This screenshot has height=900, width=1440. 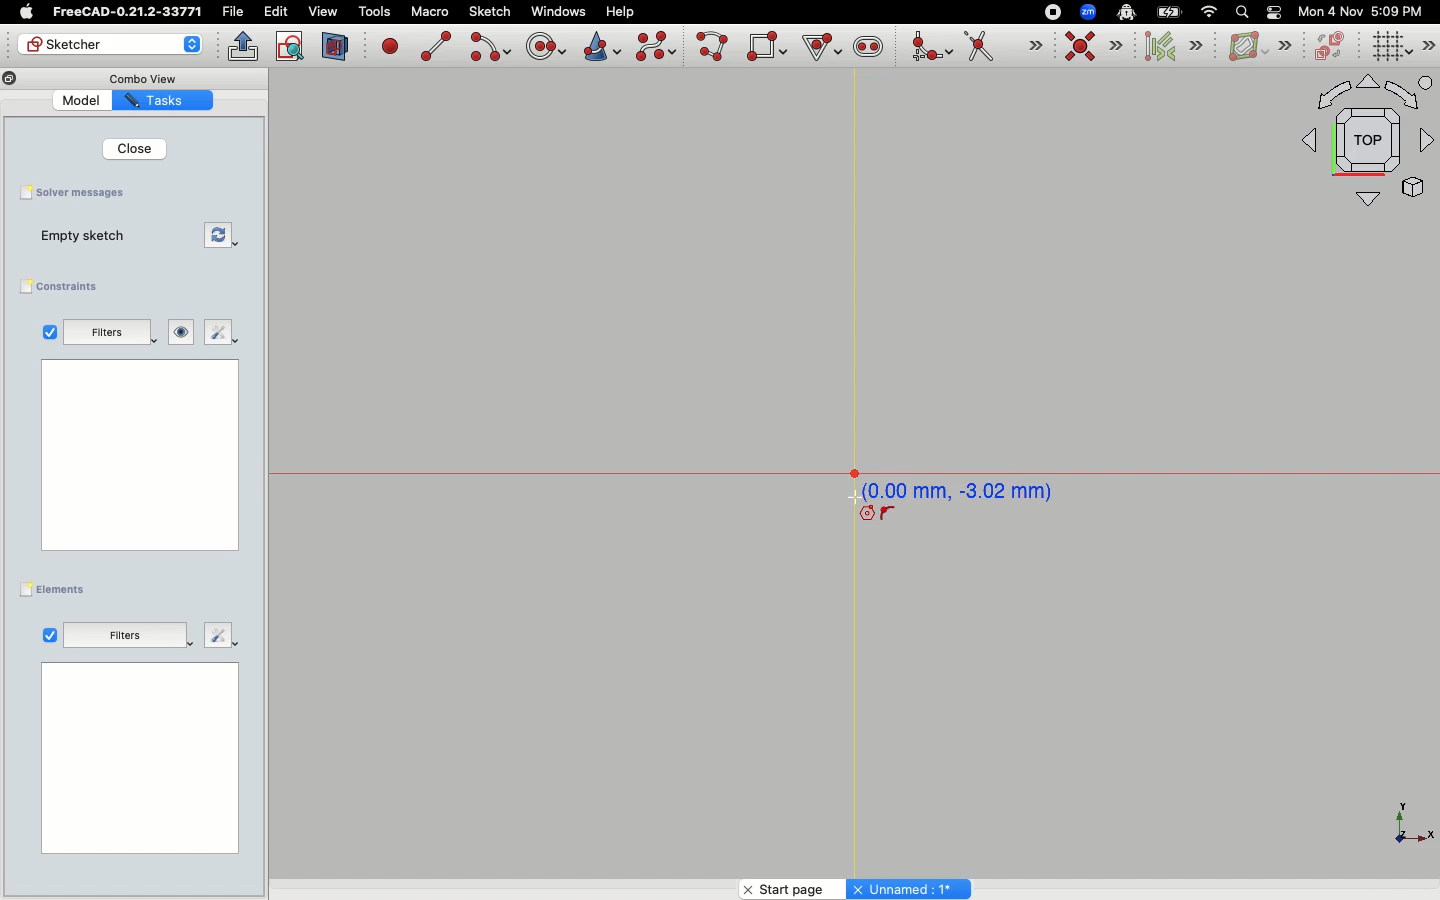 What do you see at coordinates (428, 12) in the screenshot?
I see `Macro` at bounding box center [428, 12].